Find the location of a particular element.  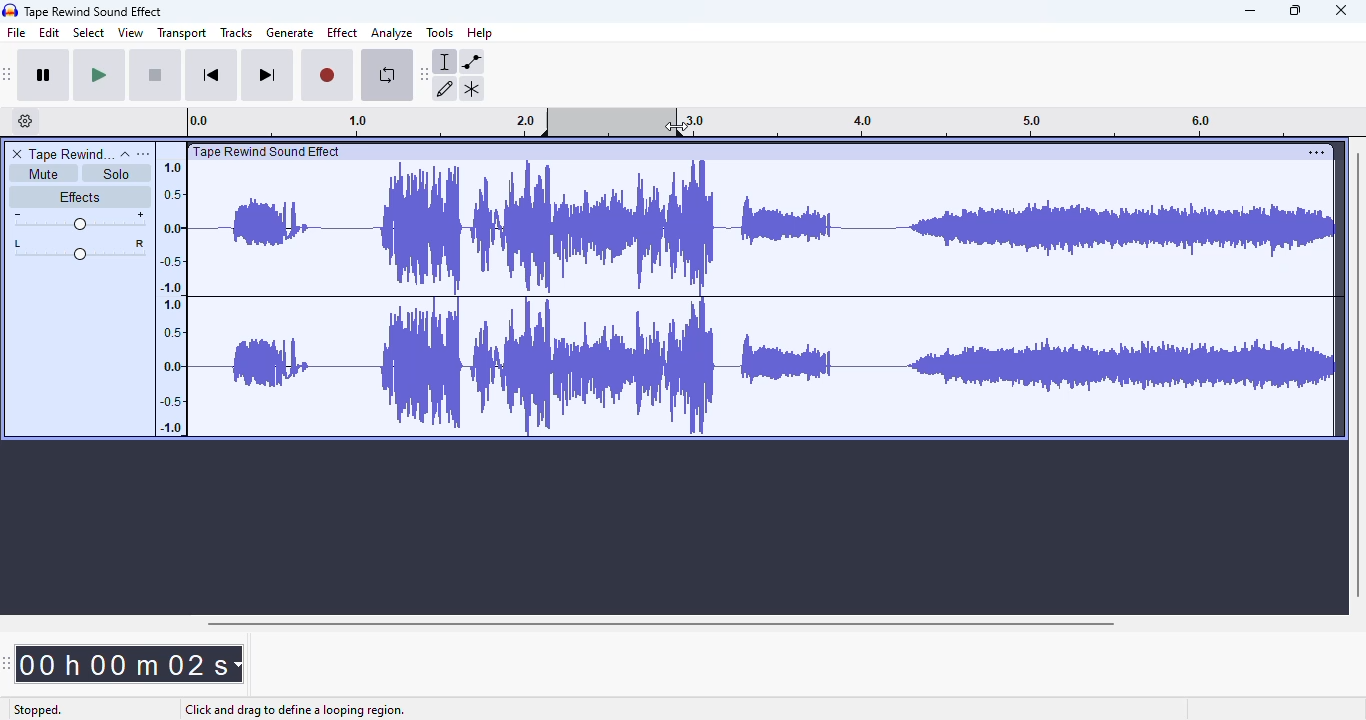

close is located at coordinates (1341, 10).